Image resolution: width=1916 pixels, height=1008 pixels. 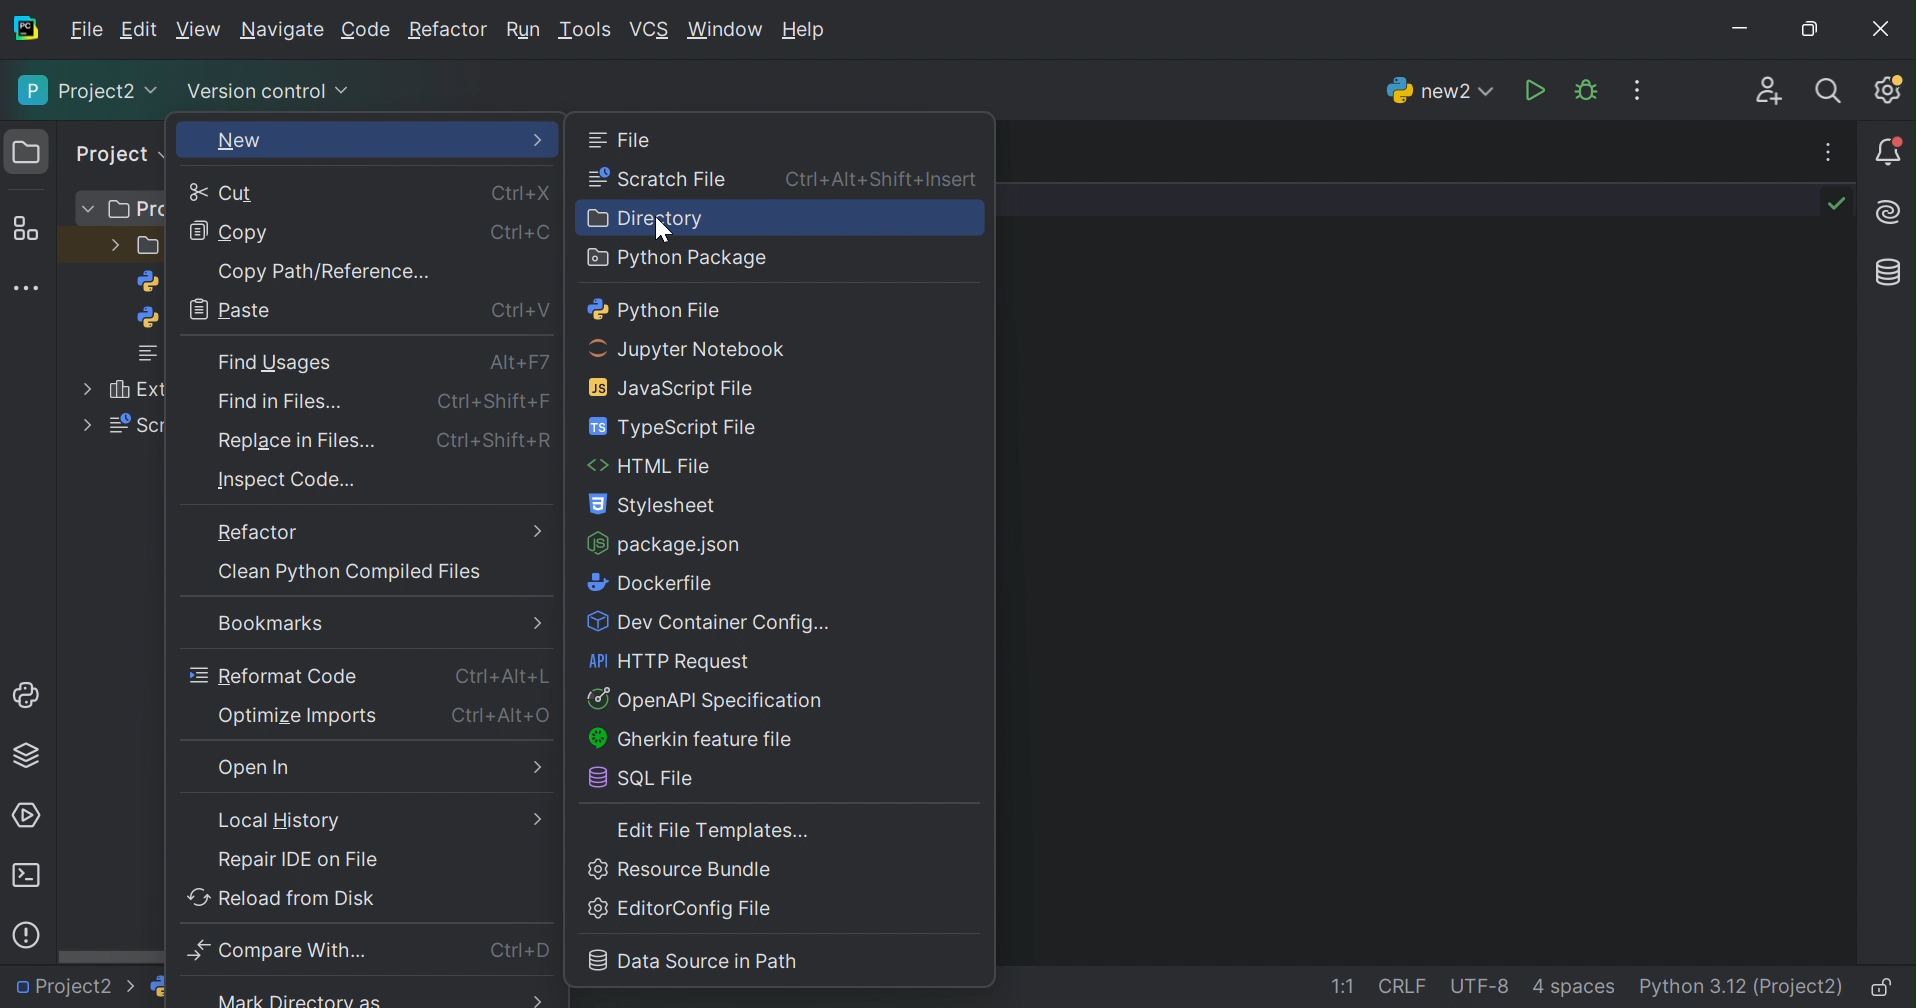 I want to click on python logo, so click(x=160, y=986).